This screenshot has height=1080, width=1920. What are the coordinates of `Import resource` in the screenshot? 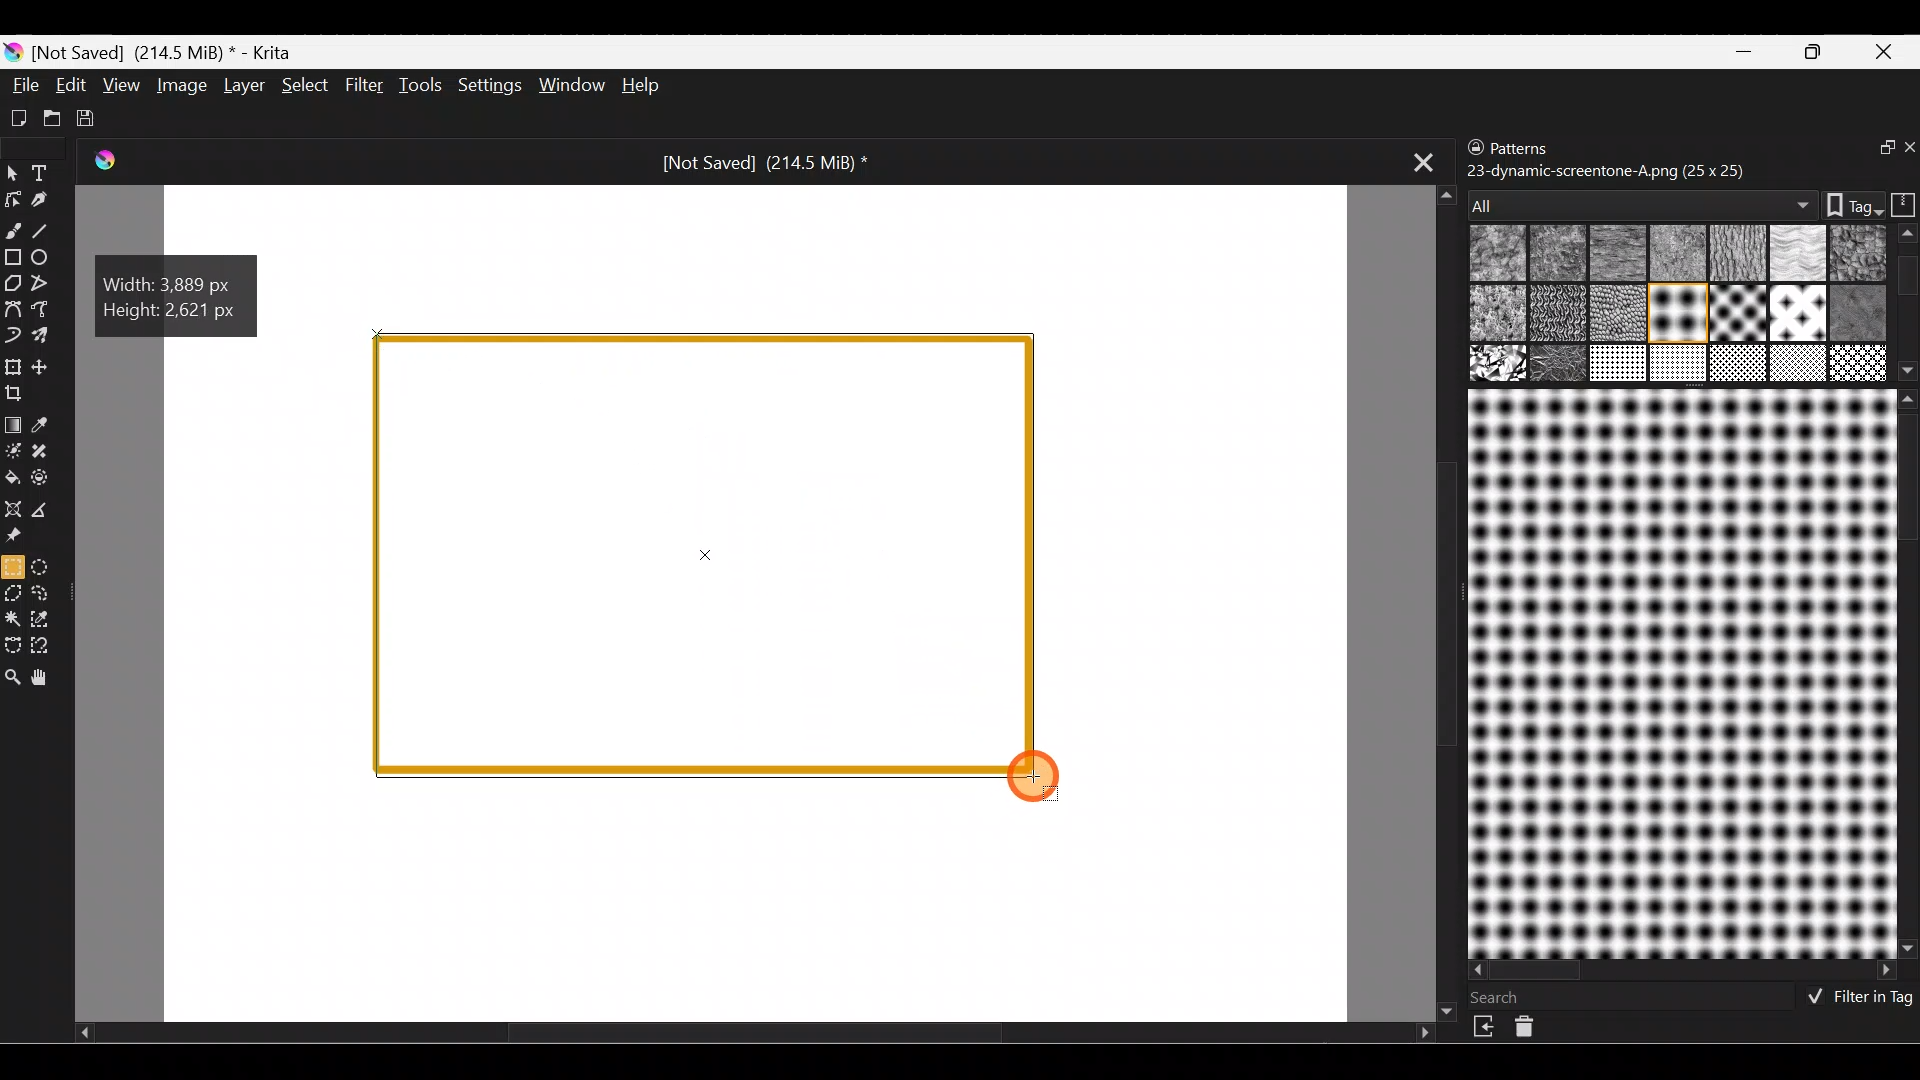 It's located at (1486, 1027).